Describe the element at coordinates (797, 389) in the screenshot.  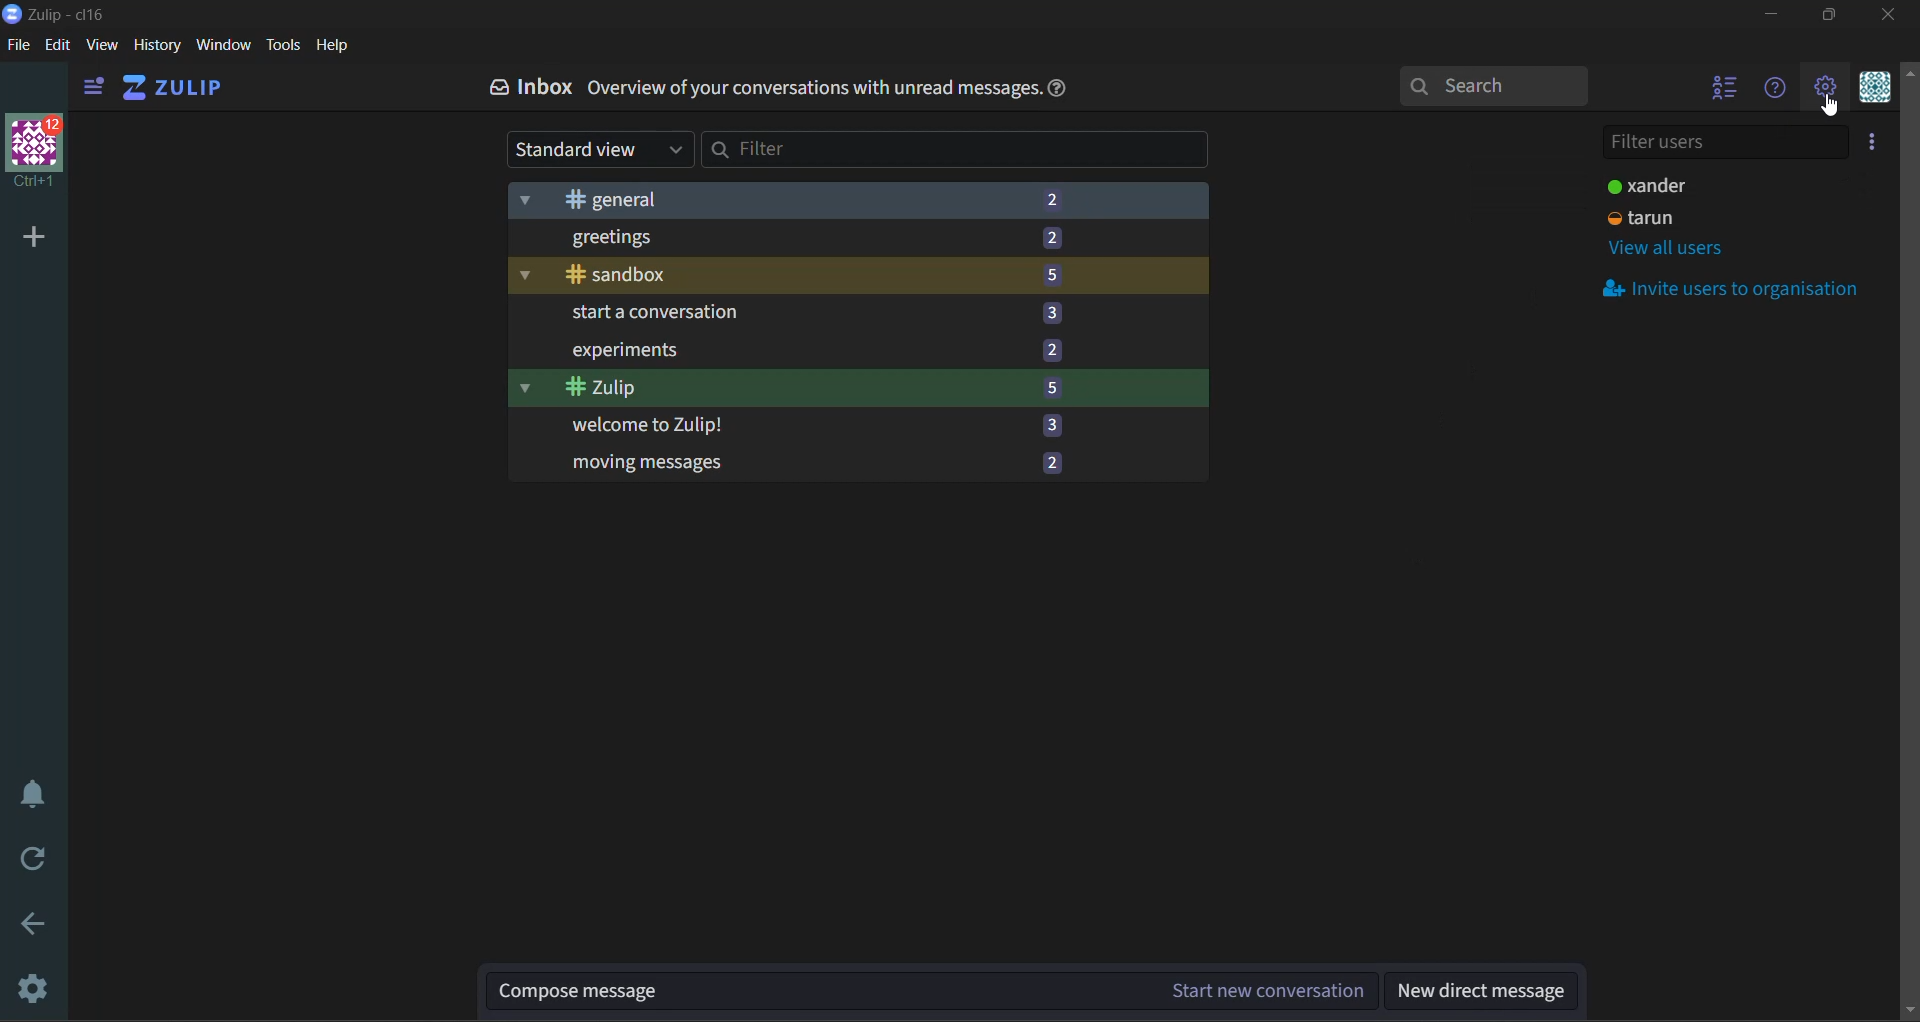
I see `zulip` at that location.